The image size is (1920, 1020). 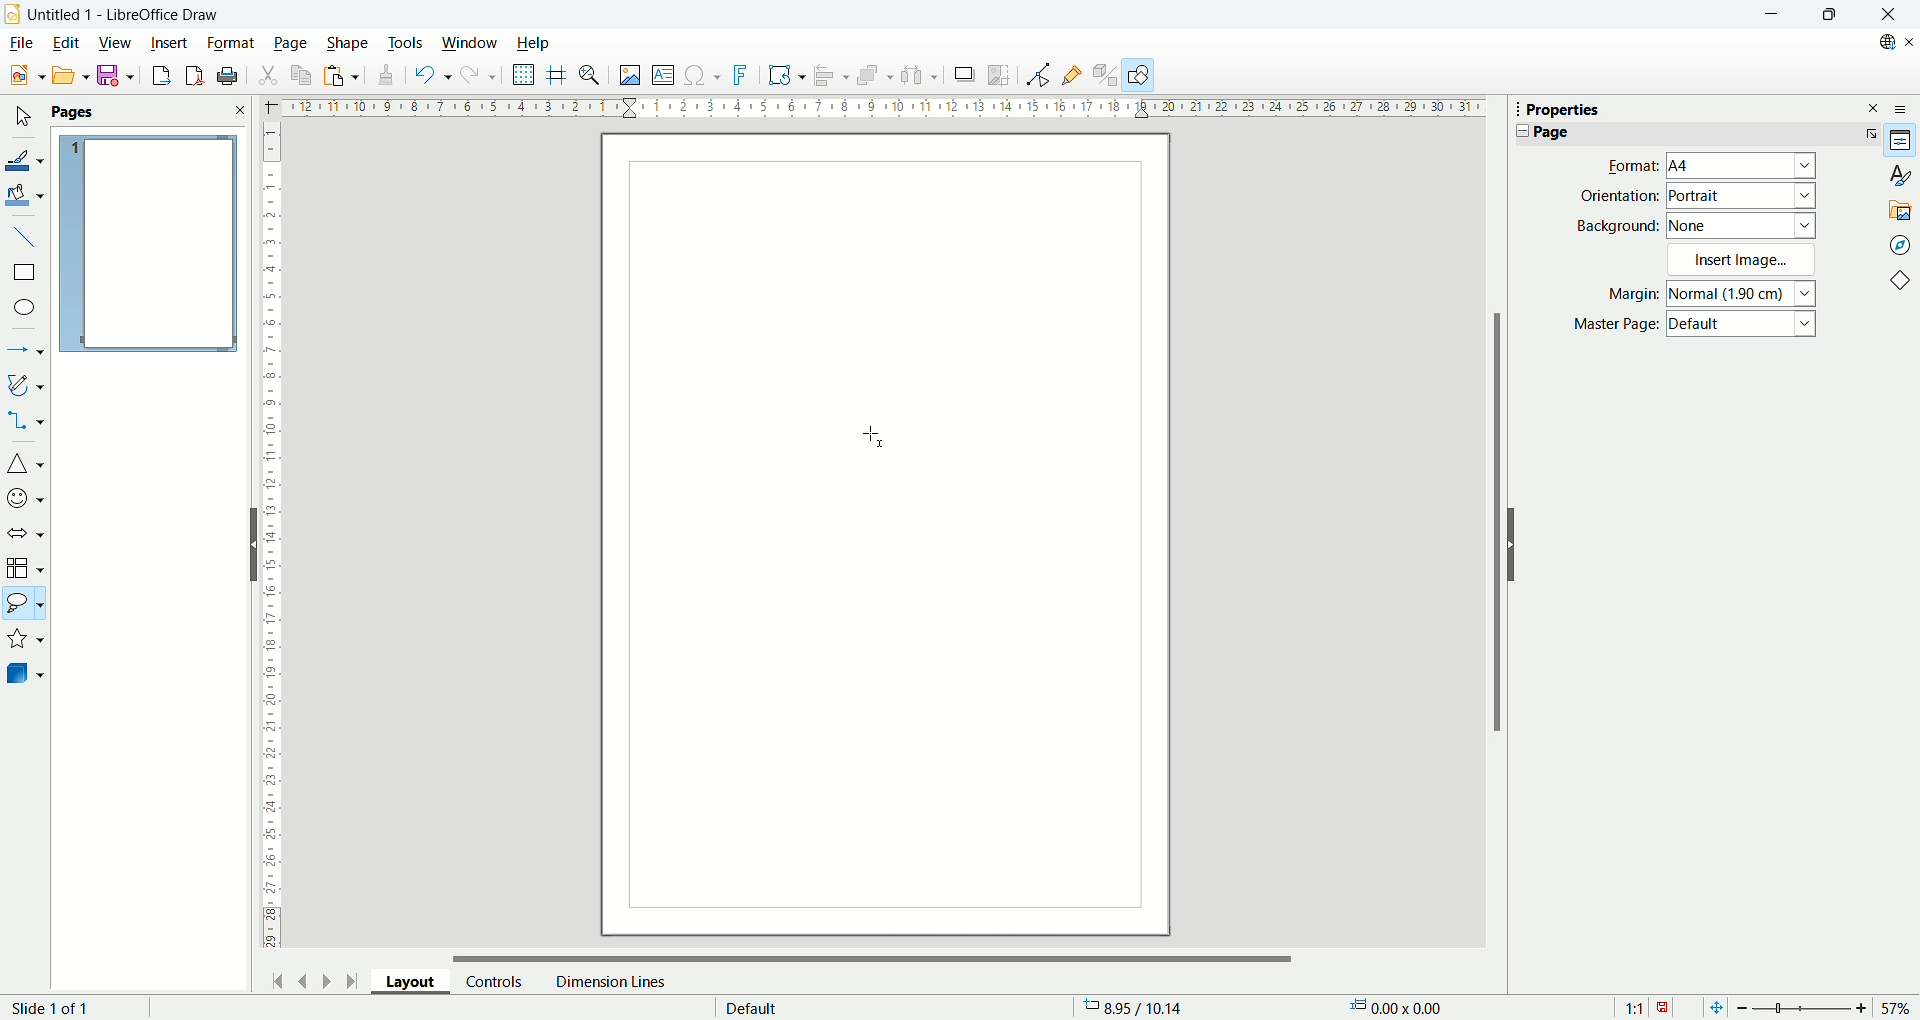 I want to click on Orientaion, so click(x=1619, y=195).